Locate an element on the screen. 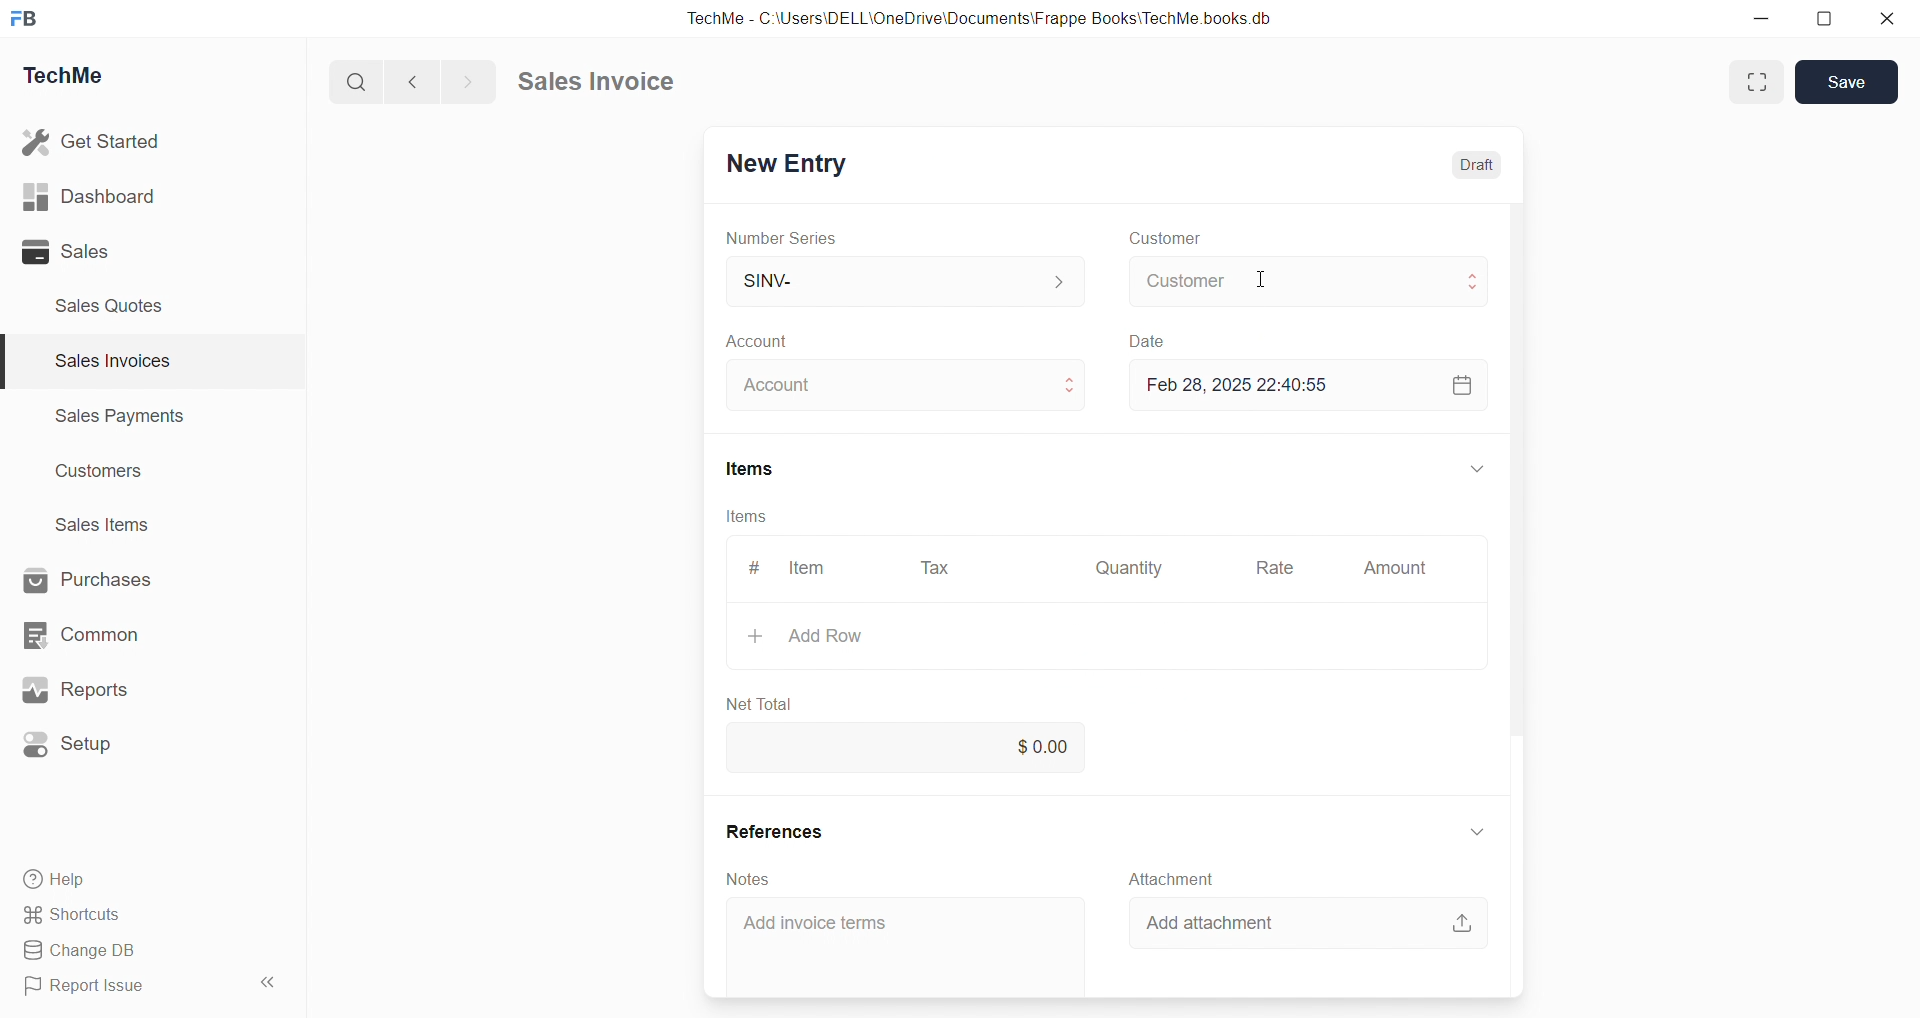  Item is located at coordinates (809, 568).